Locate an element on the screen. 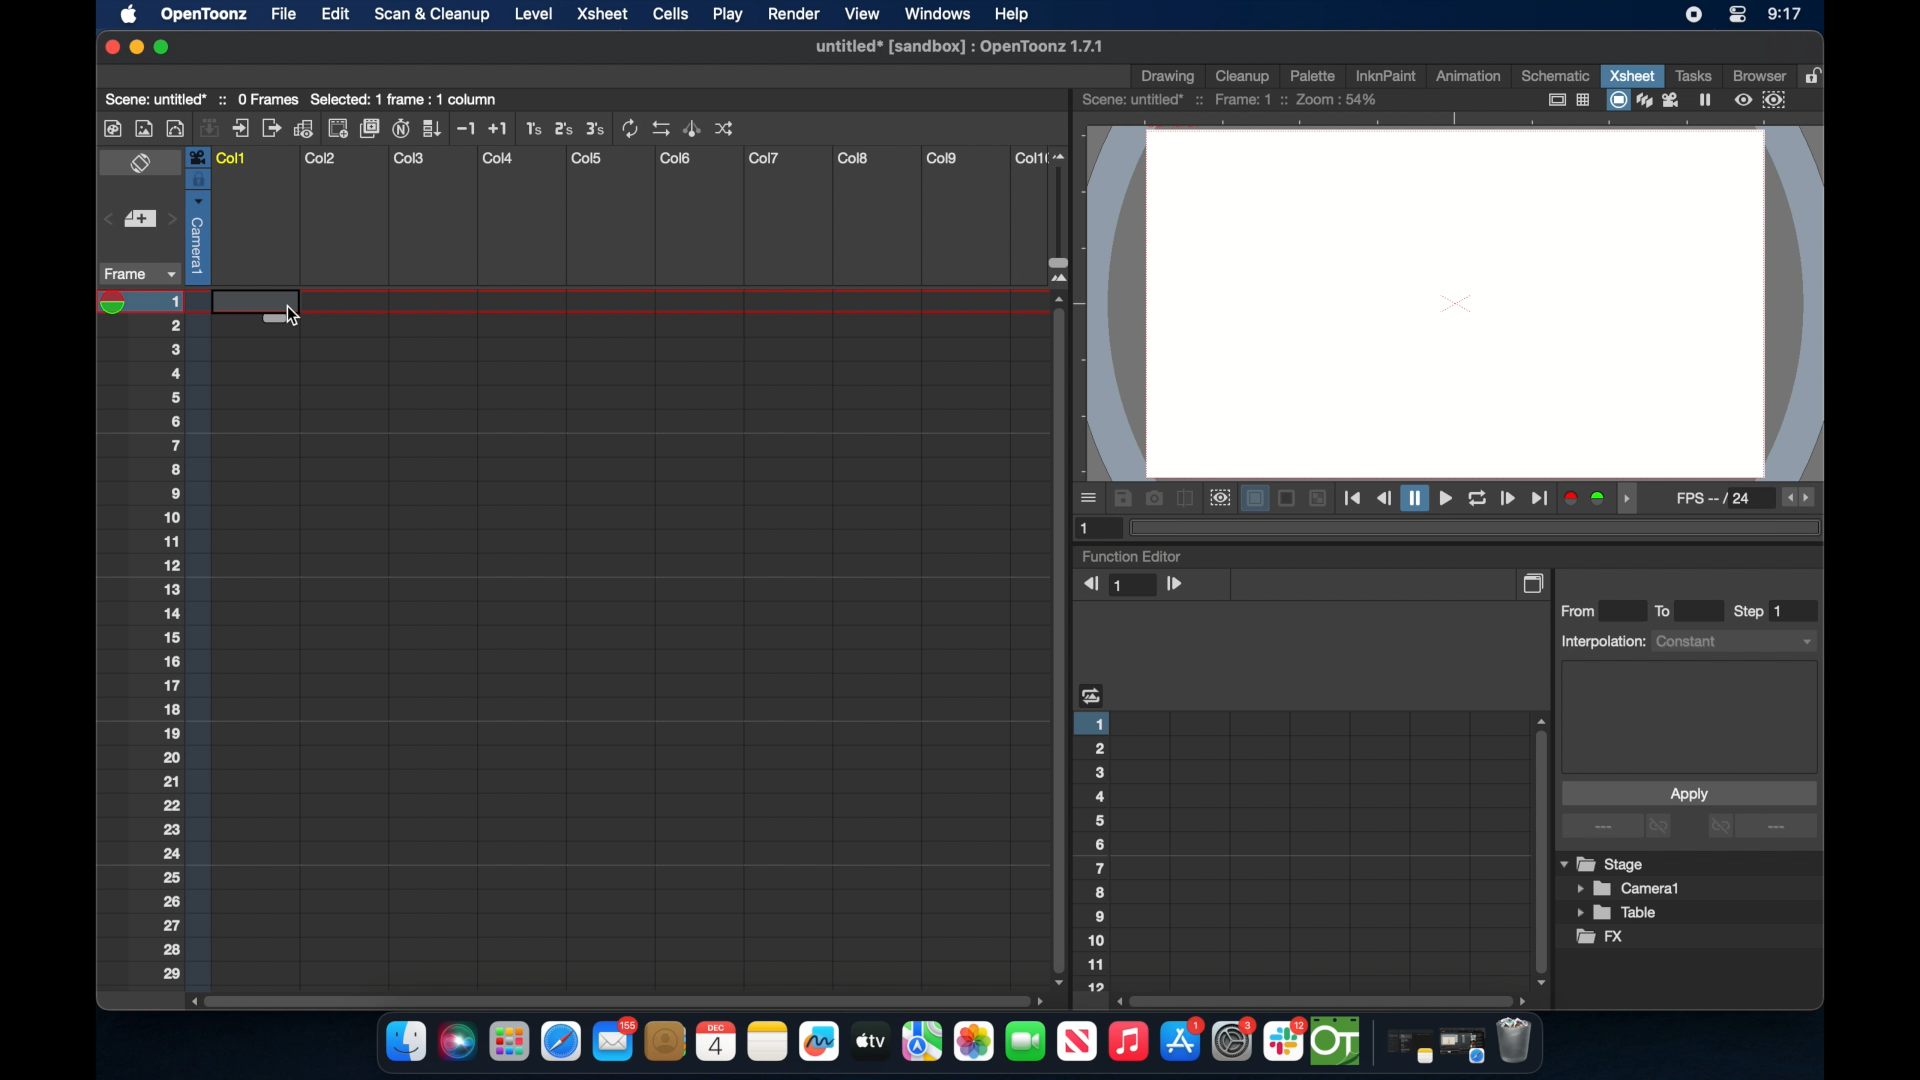  scene is located at coordinates (205, 97).